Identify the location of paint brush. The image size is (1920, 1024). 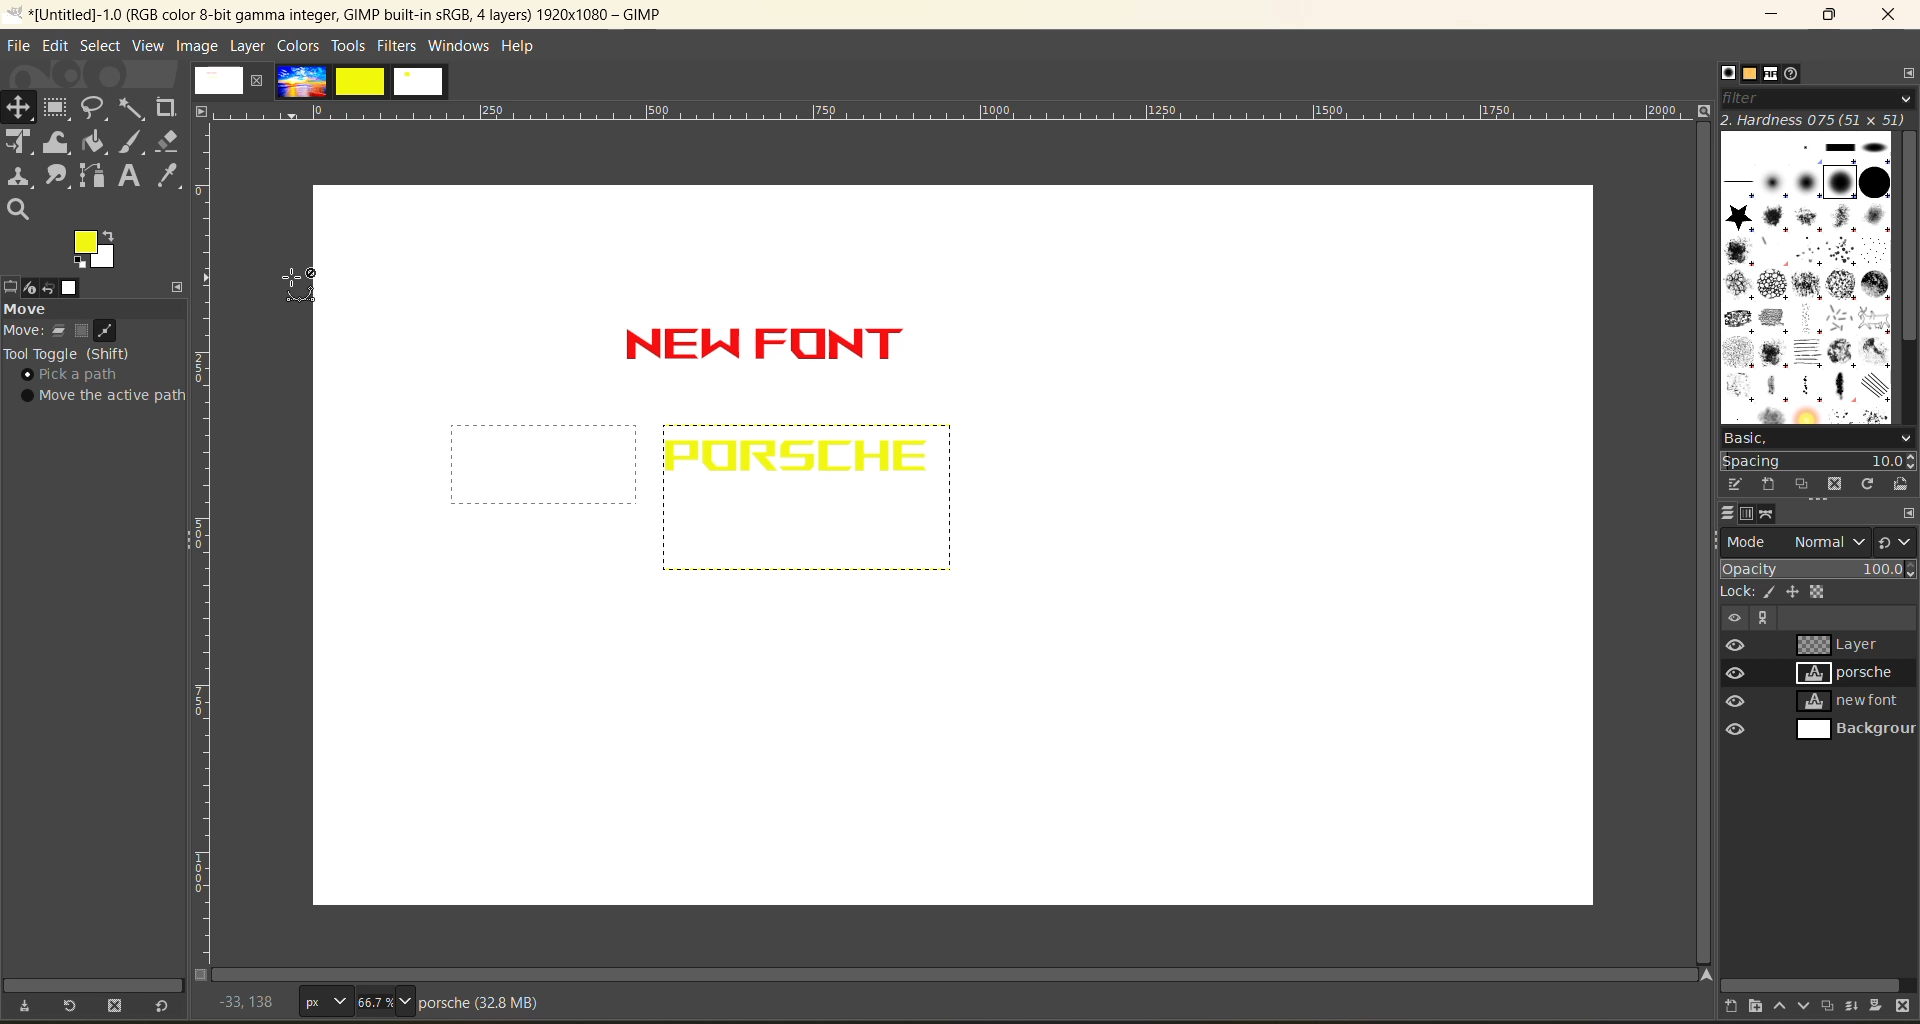
(133, 145).